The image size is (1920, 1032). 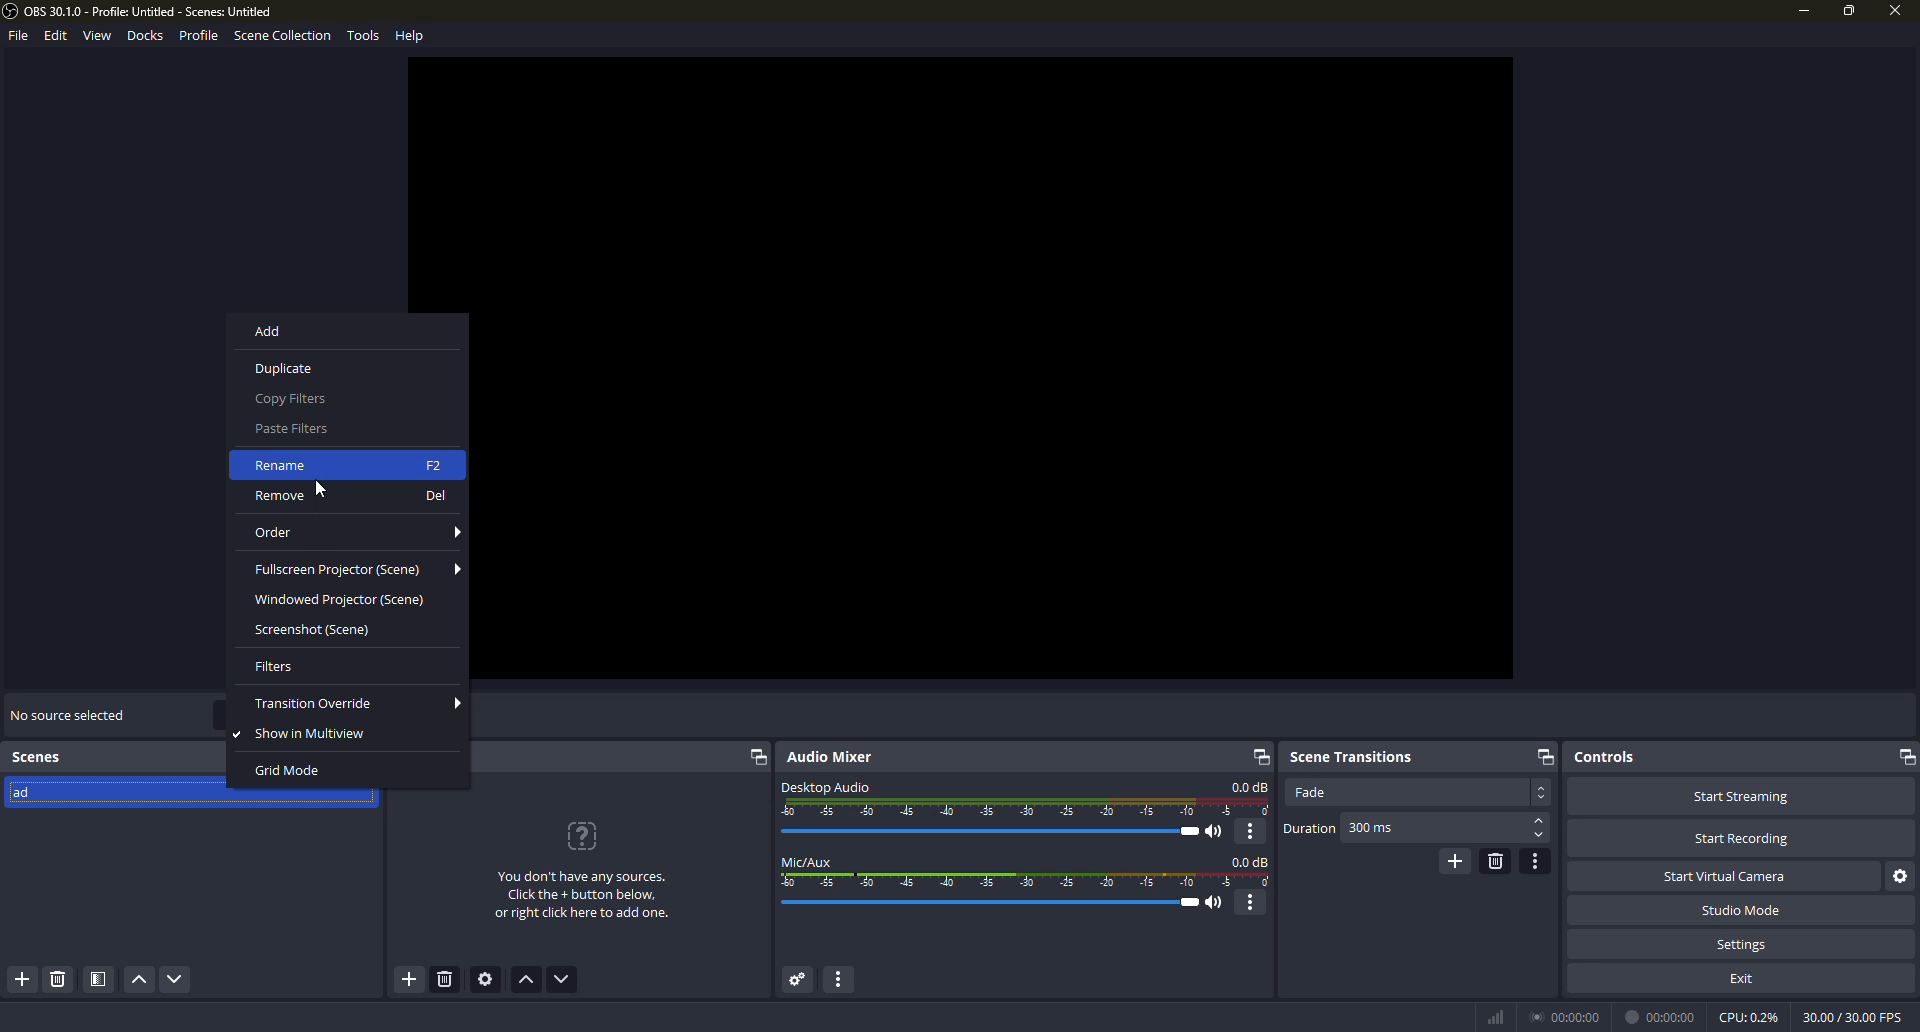 What do you see at coordinates (1372, 829) in the screenshot?
I see `300 ms` at bounding box center [1372, 829].